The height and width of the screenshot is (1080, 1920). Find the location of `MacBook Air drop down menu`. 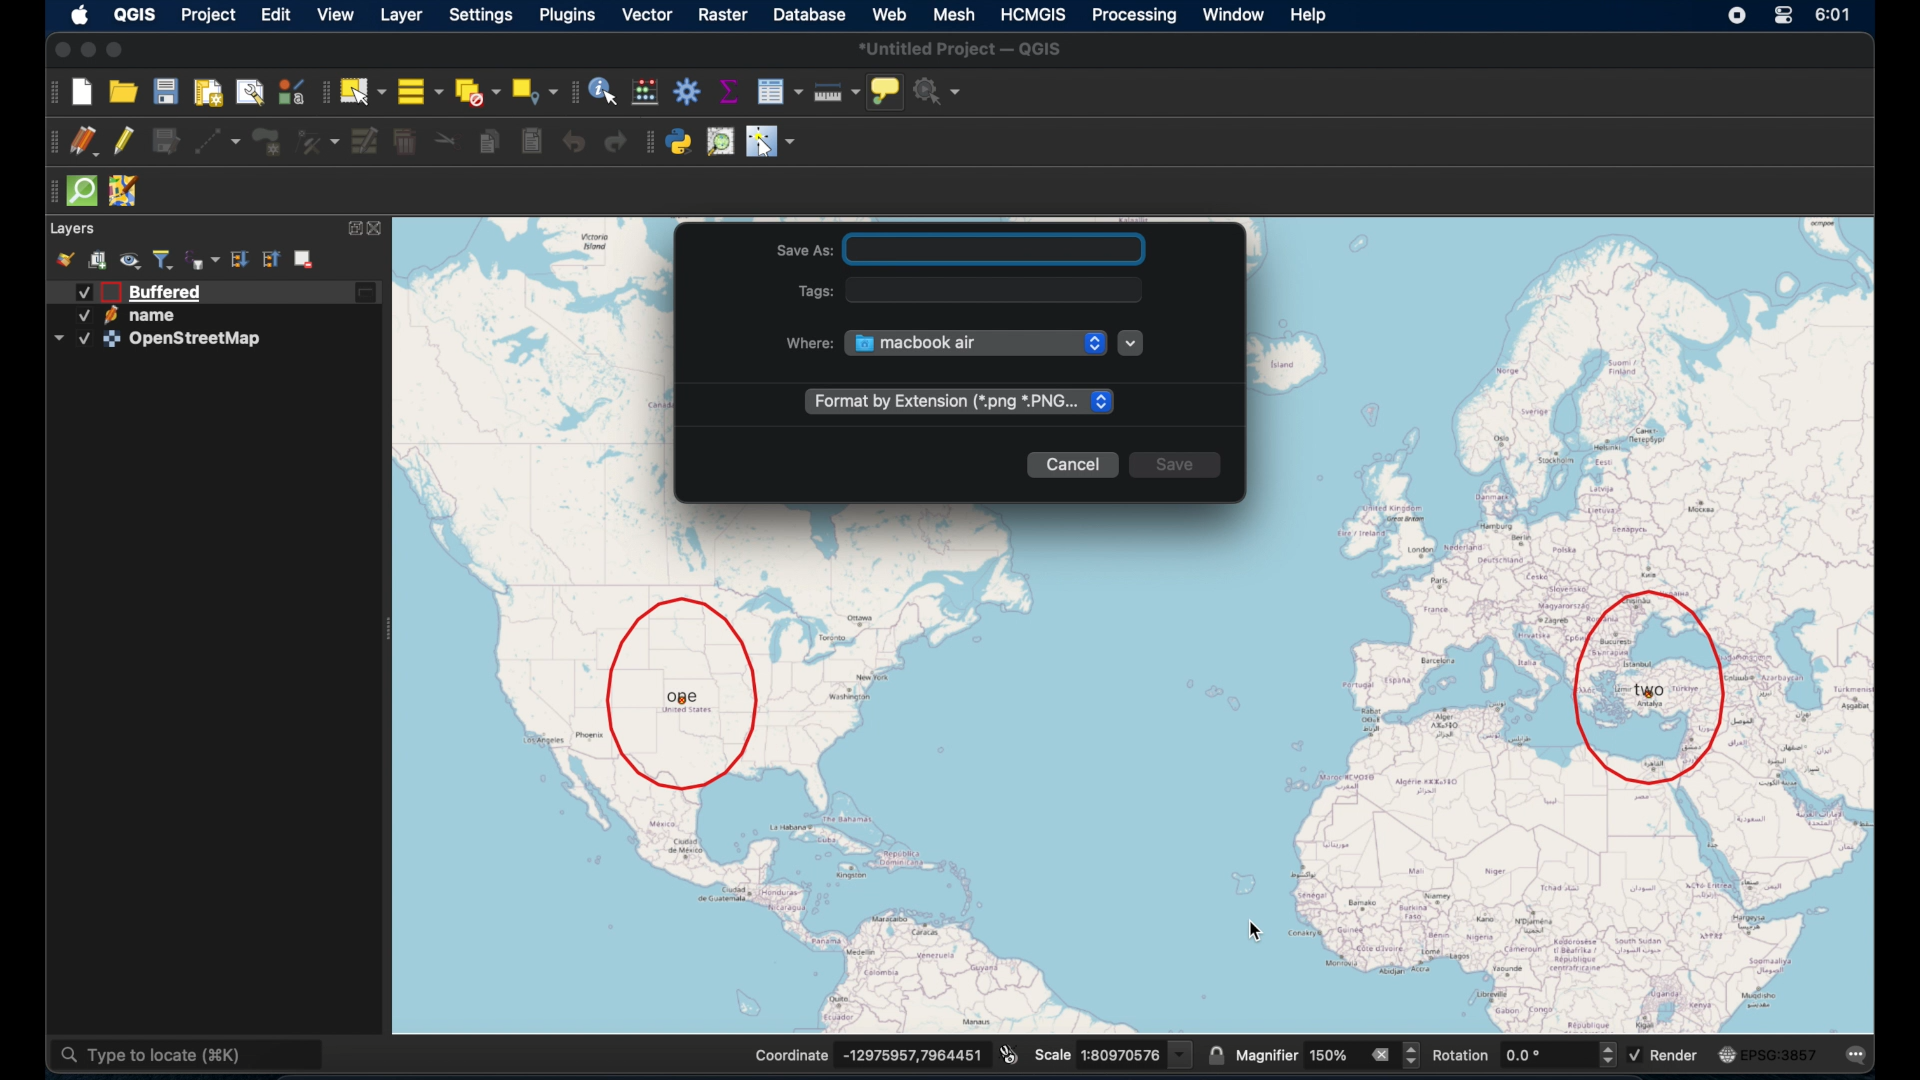

MacBook Air drop down menu is located at coordinates (975, 341).